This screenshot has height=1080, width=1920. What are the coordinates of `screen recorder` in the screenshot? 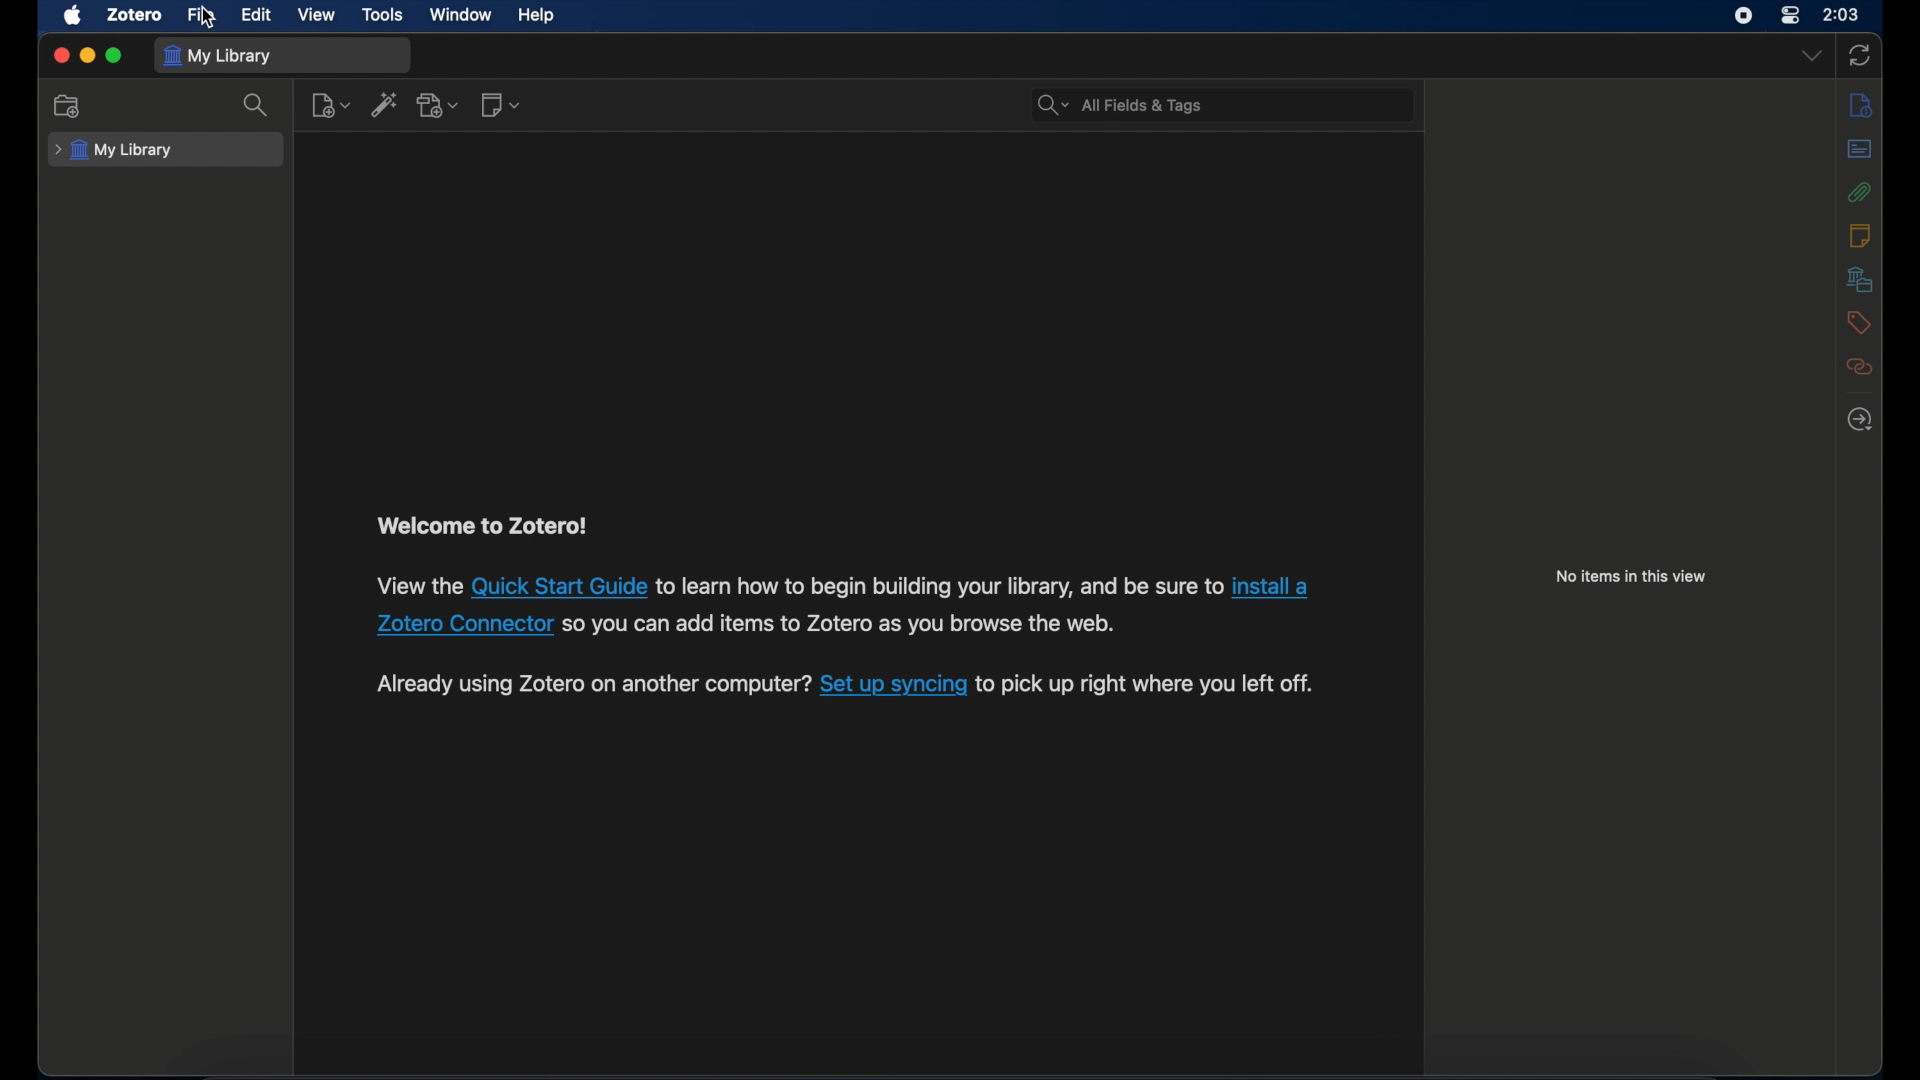 It's located at (1745, 16).